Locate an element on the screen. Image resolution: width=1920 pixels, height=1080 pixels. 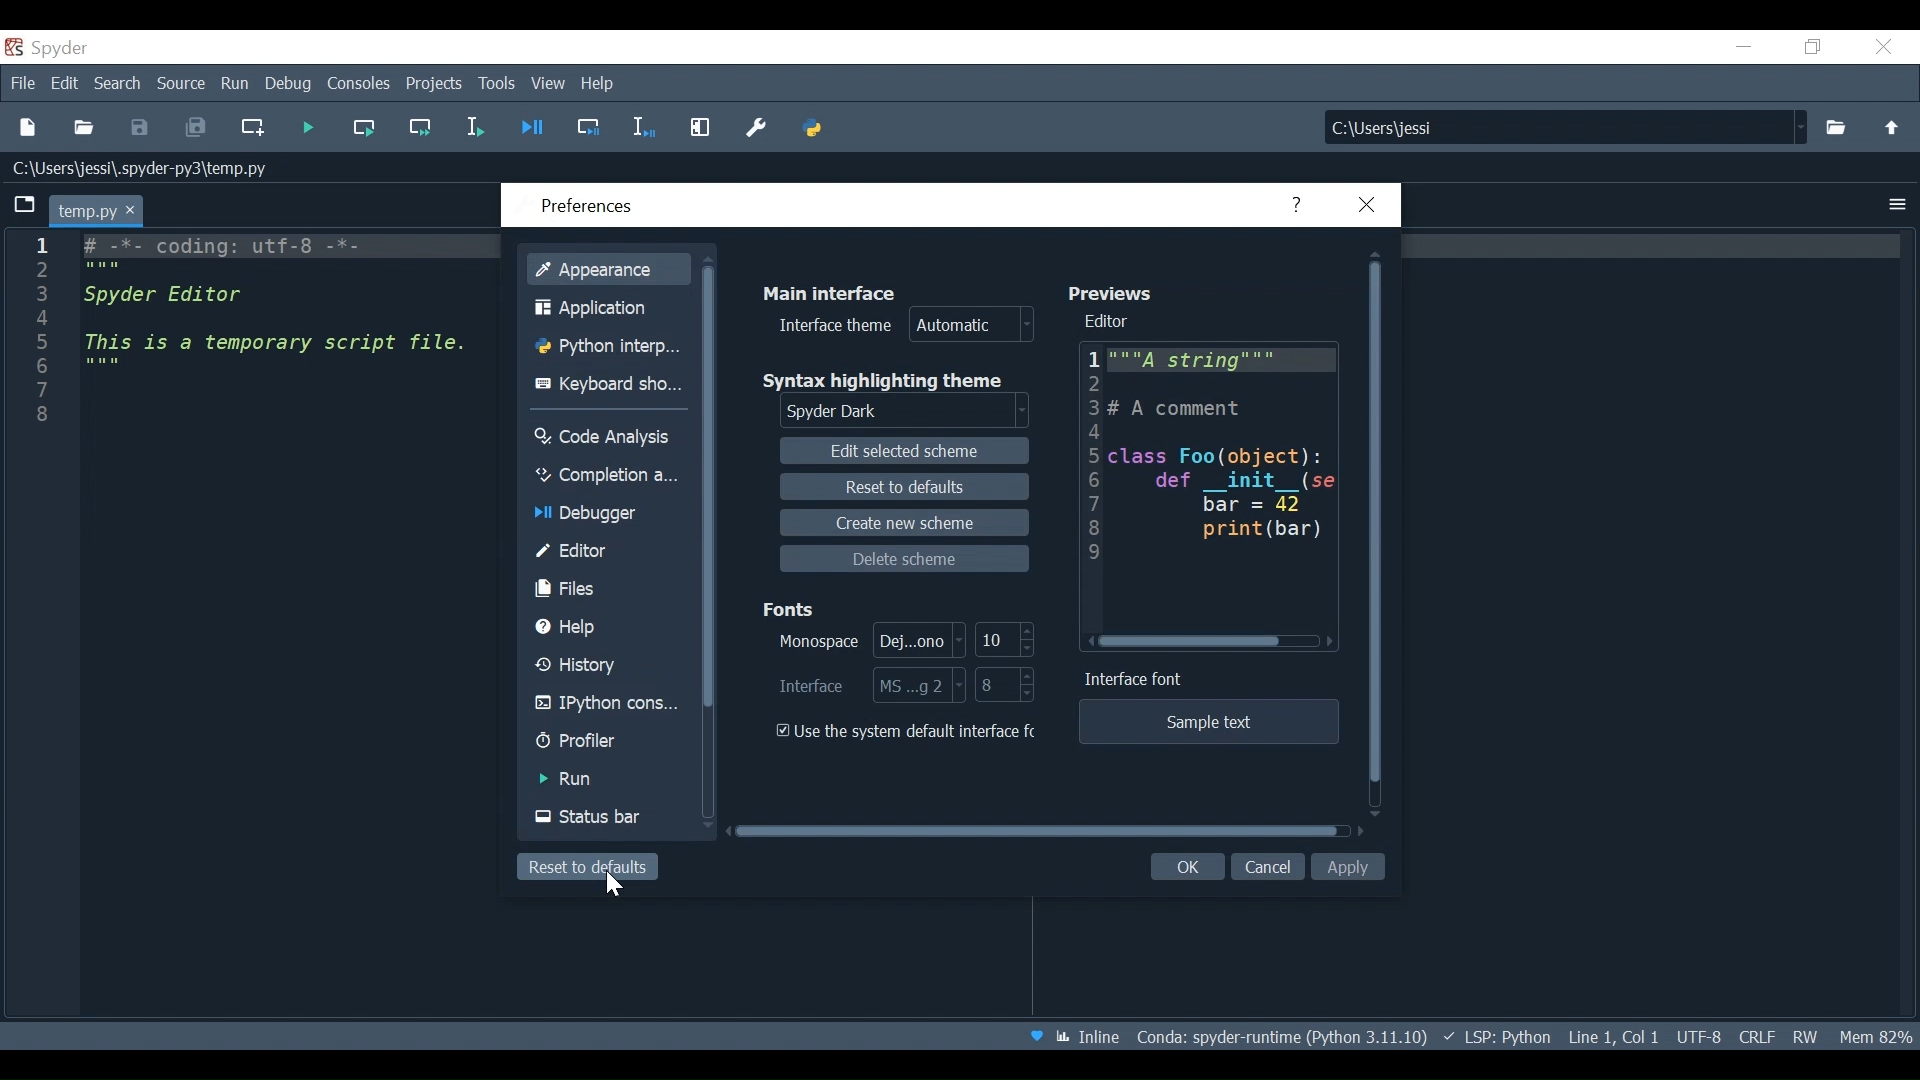
View is located at coordinates (550, 83).